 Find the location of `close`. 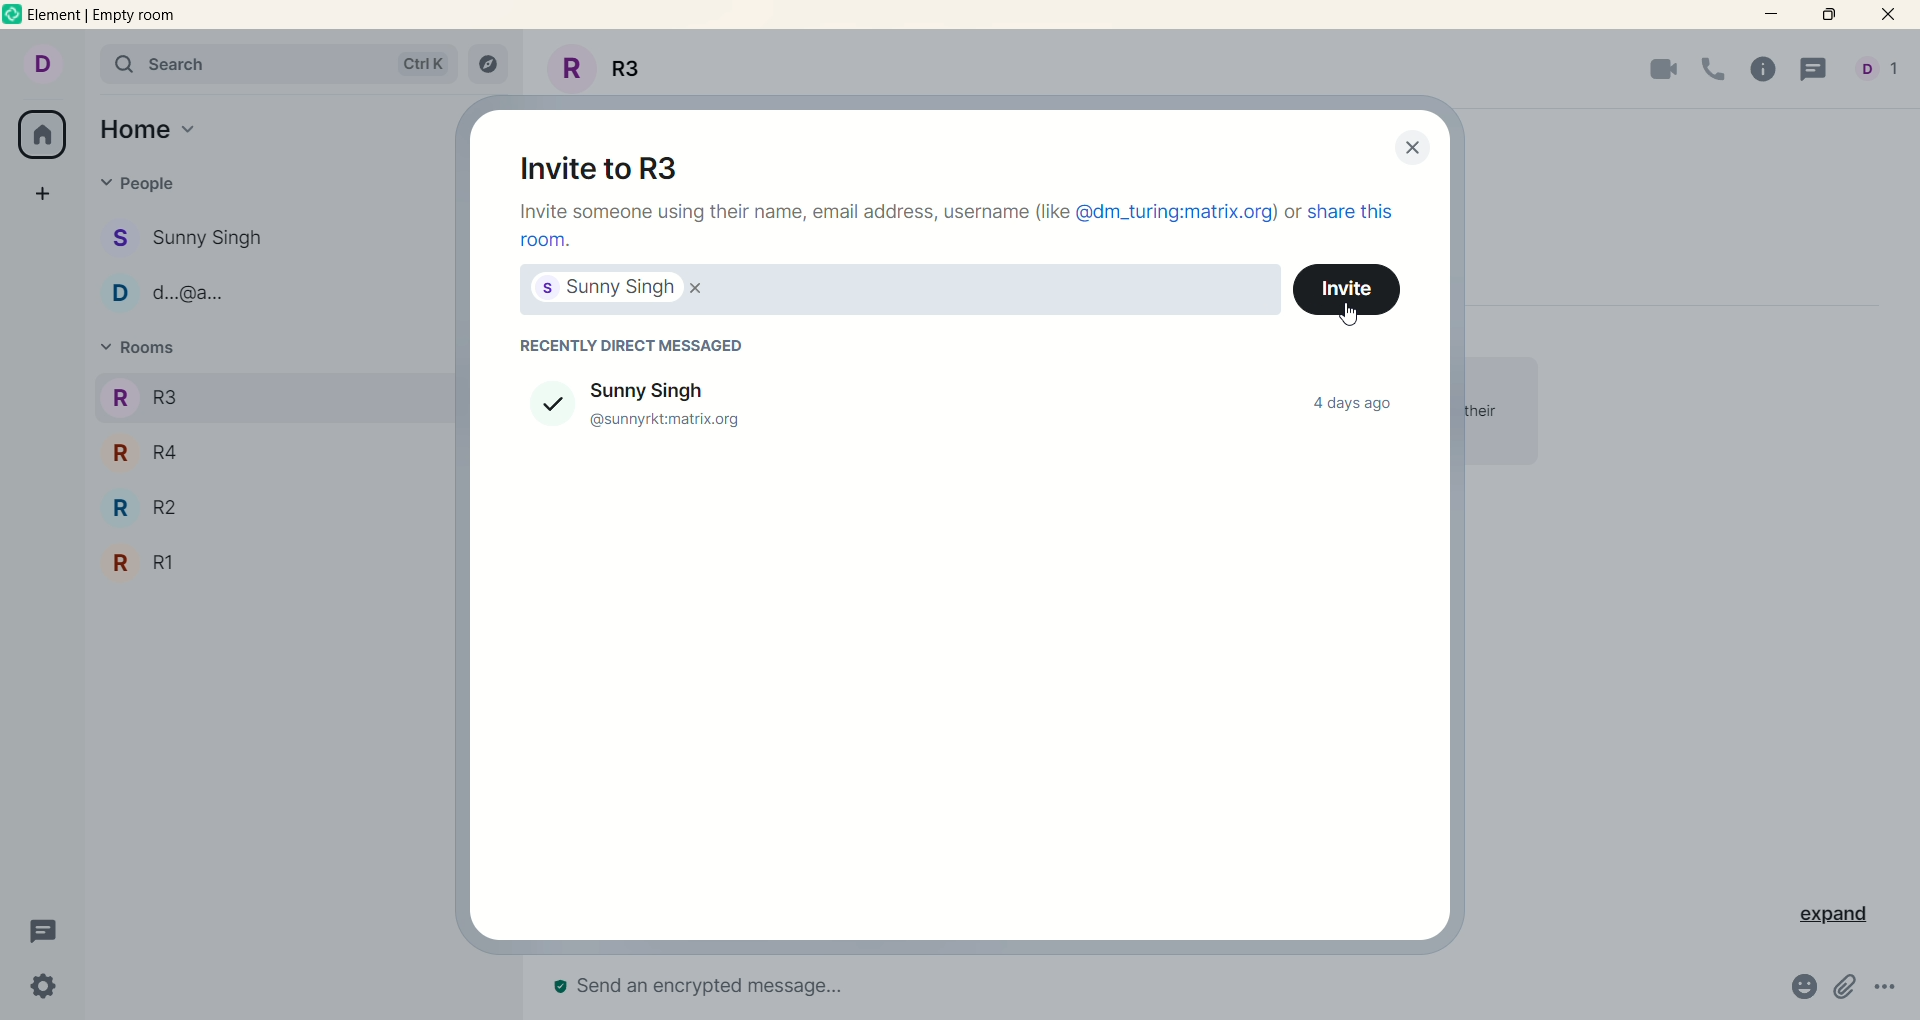

close is located at coordinates (1414, 149).